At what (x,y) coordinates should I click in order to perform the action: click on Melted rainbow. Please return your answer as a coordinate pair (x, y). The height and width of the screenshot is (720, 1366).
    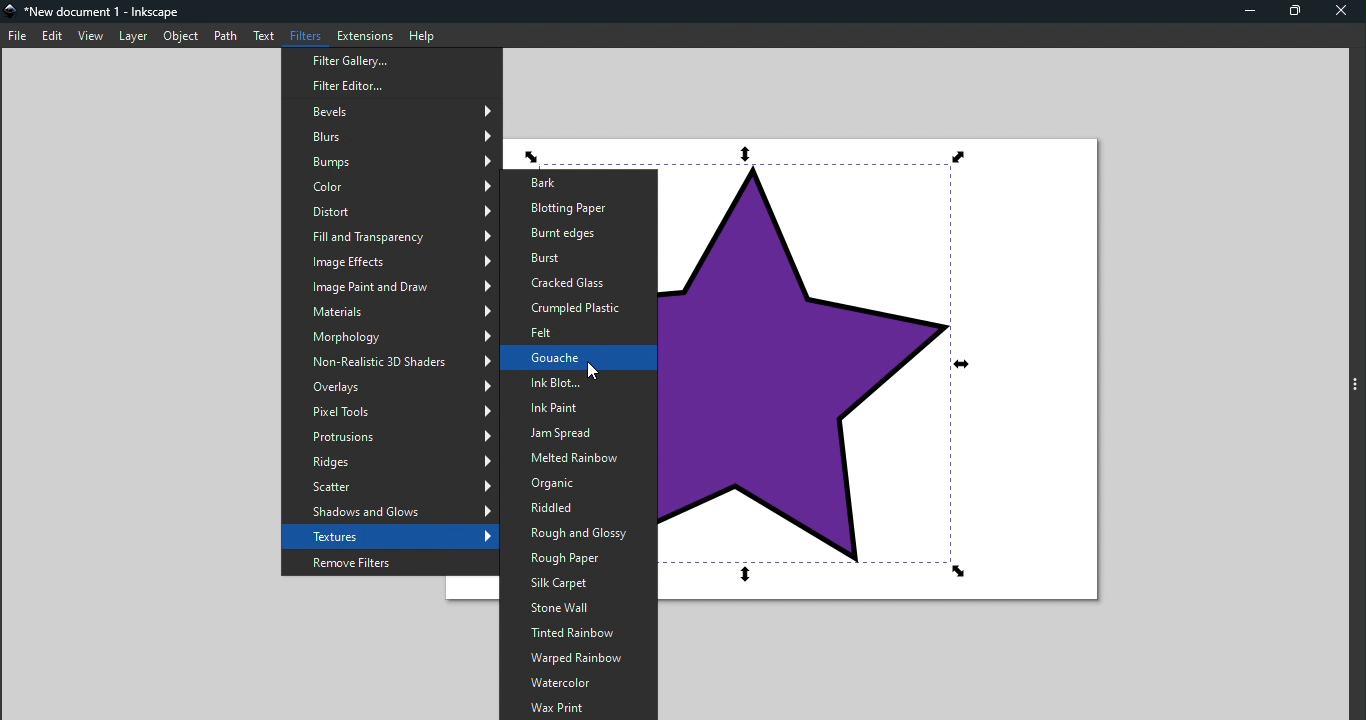
    Looking at the image, I should click on (573, 459).